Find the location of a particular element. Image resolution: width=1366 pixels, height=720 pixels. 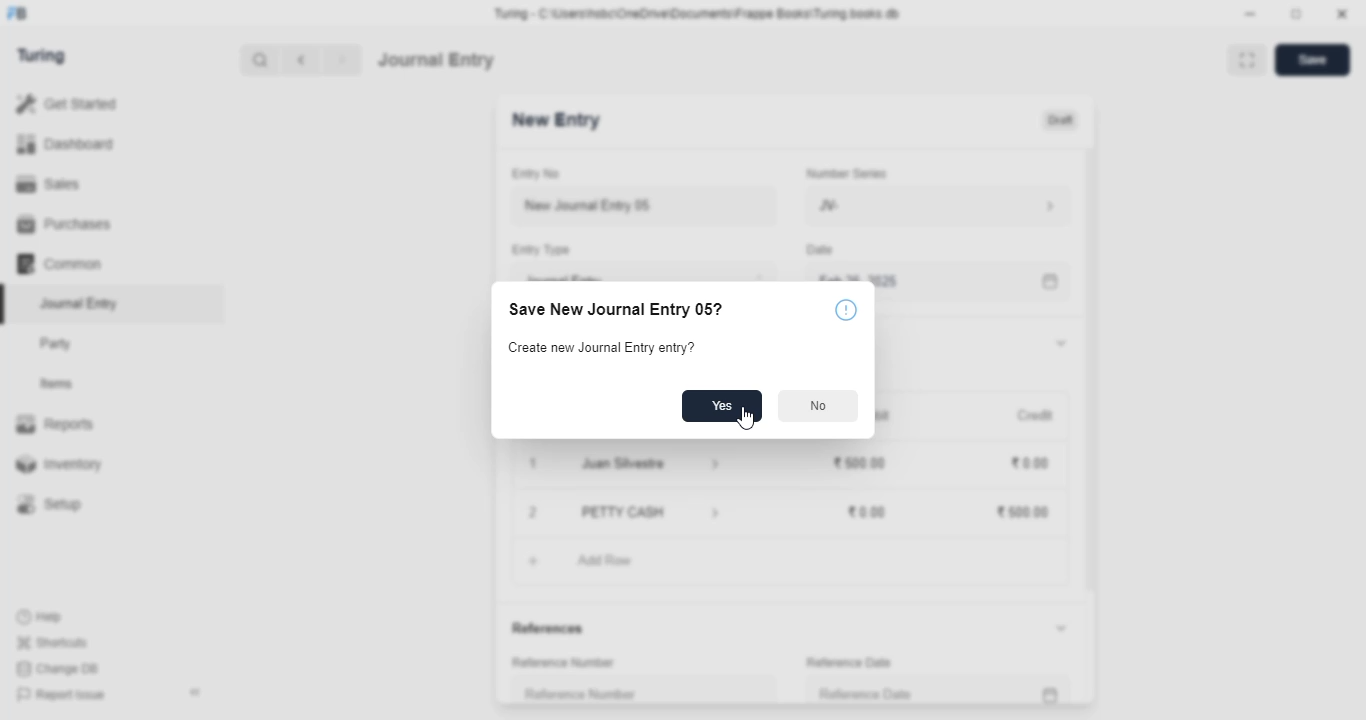

inventory is located at coordinates (58, 464).